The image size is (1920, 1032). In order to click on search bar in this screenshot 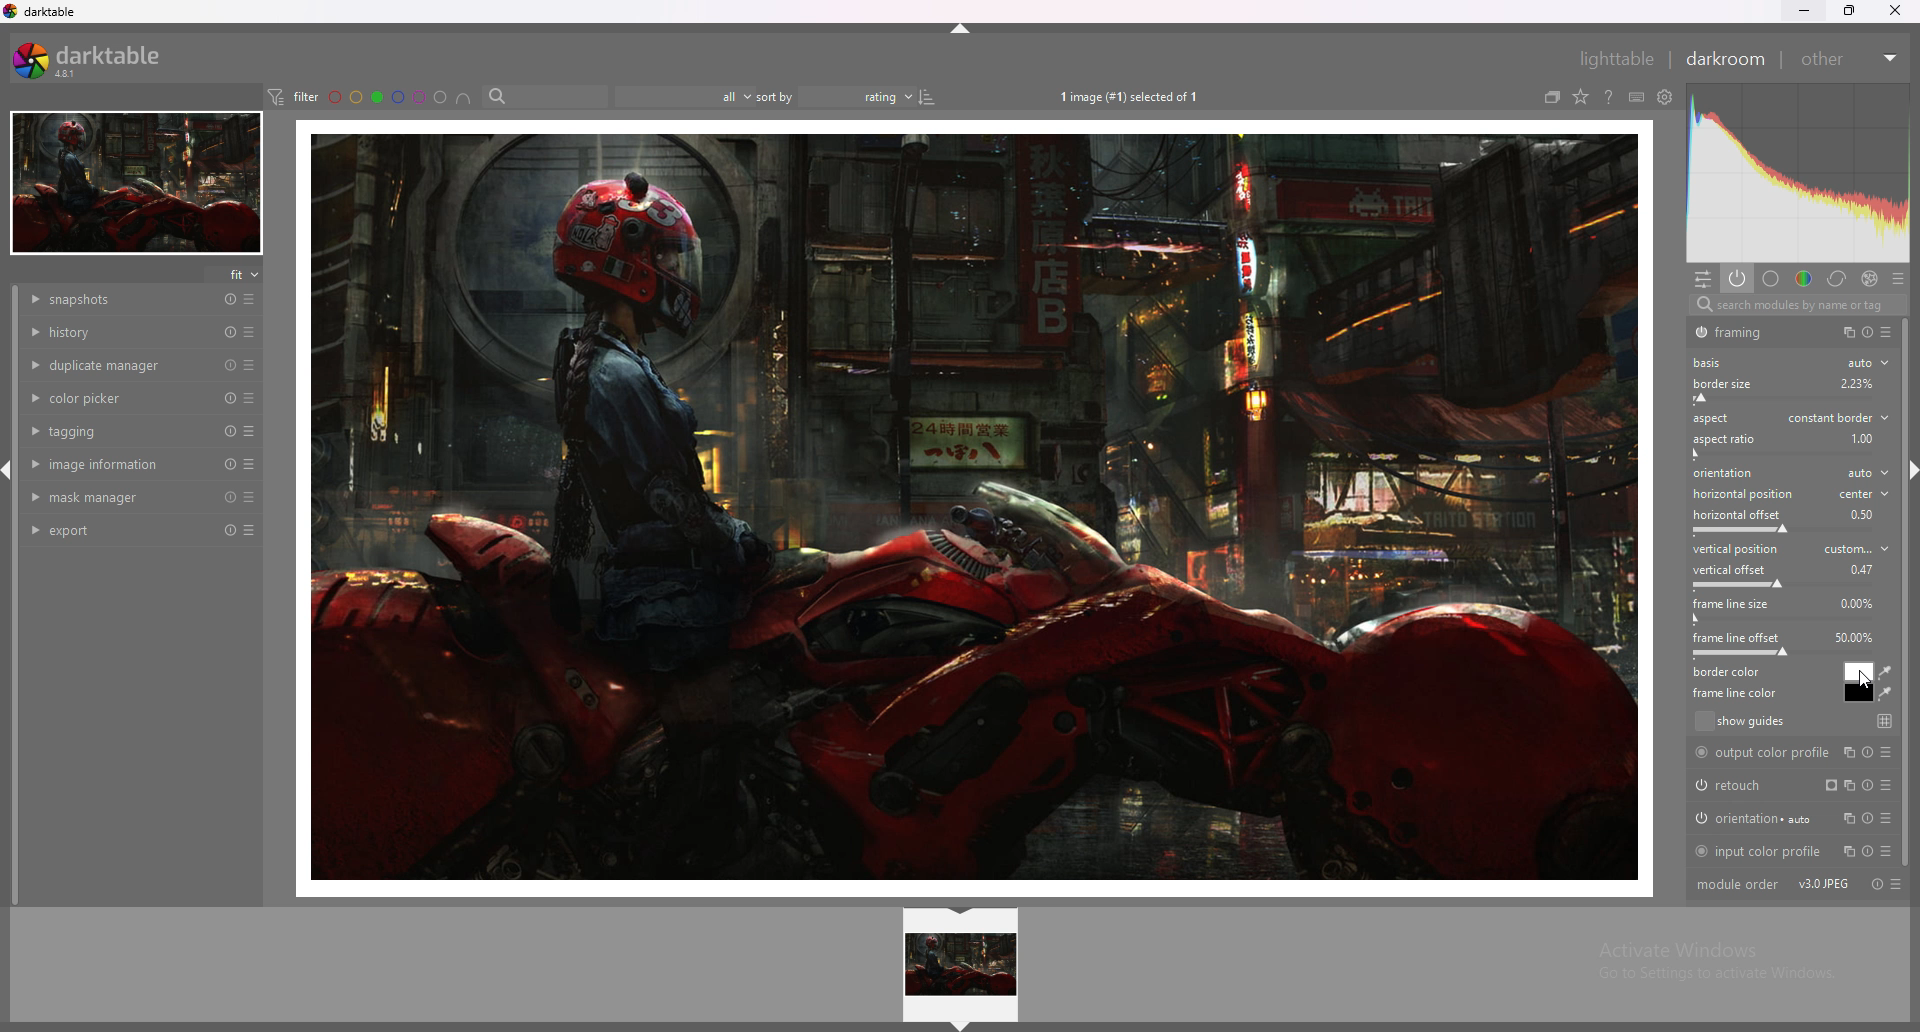, I will do `click(543, 95)`.